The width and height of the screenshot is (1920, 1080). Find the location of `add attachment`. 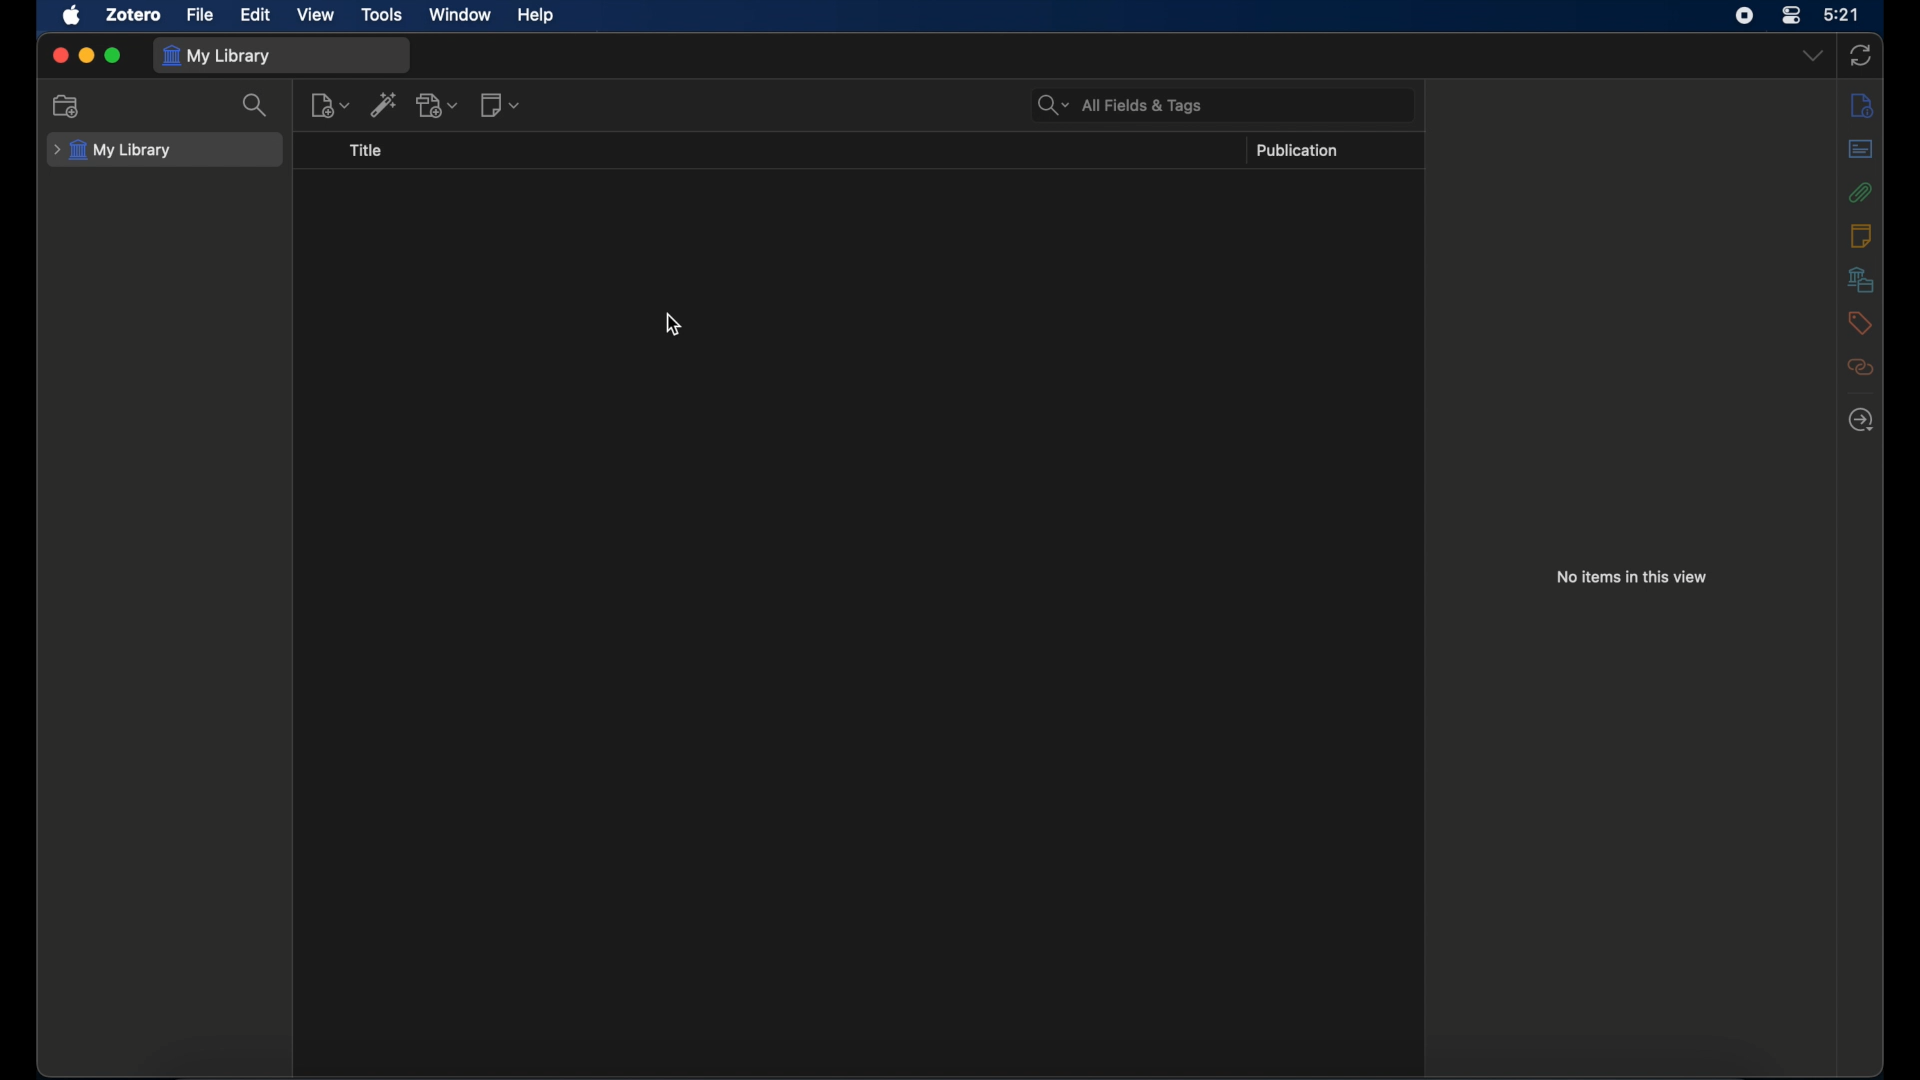

add attachment is located at coordinates (439, 106).